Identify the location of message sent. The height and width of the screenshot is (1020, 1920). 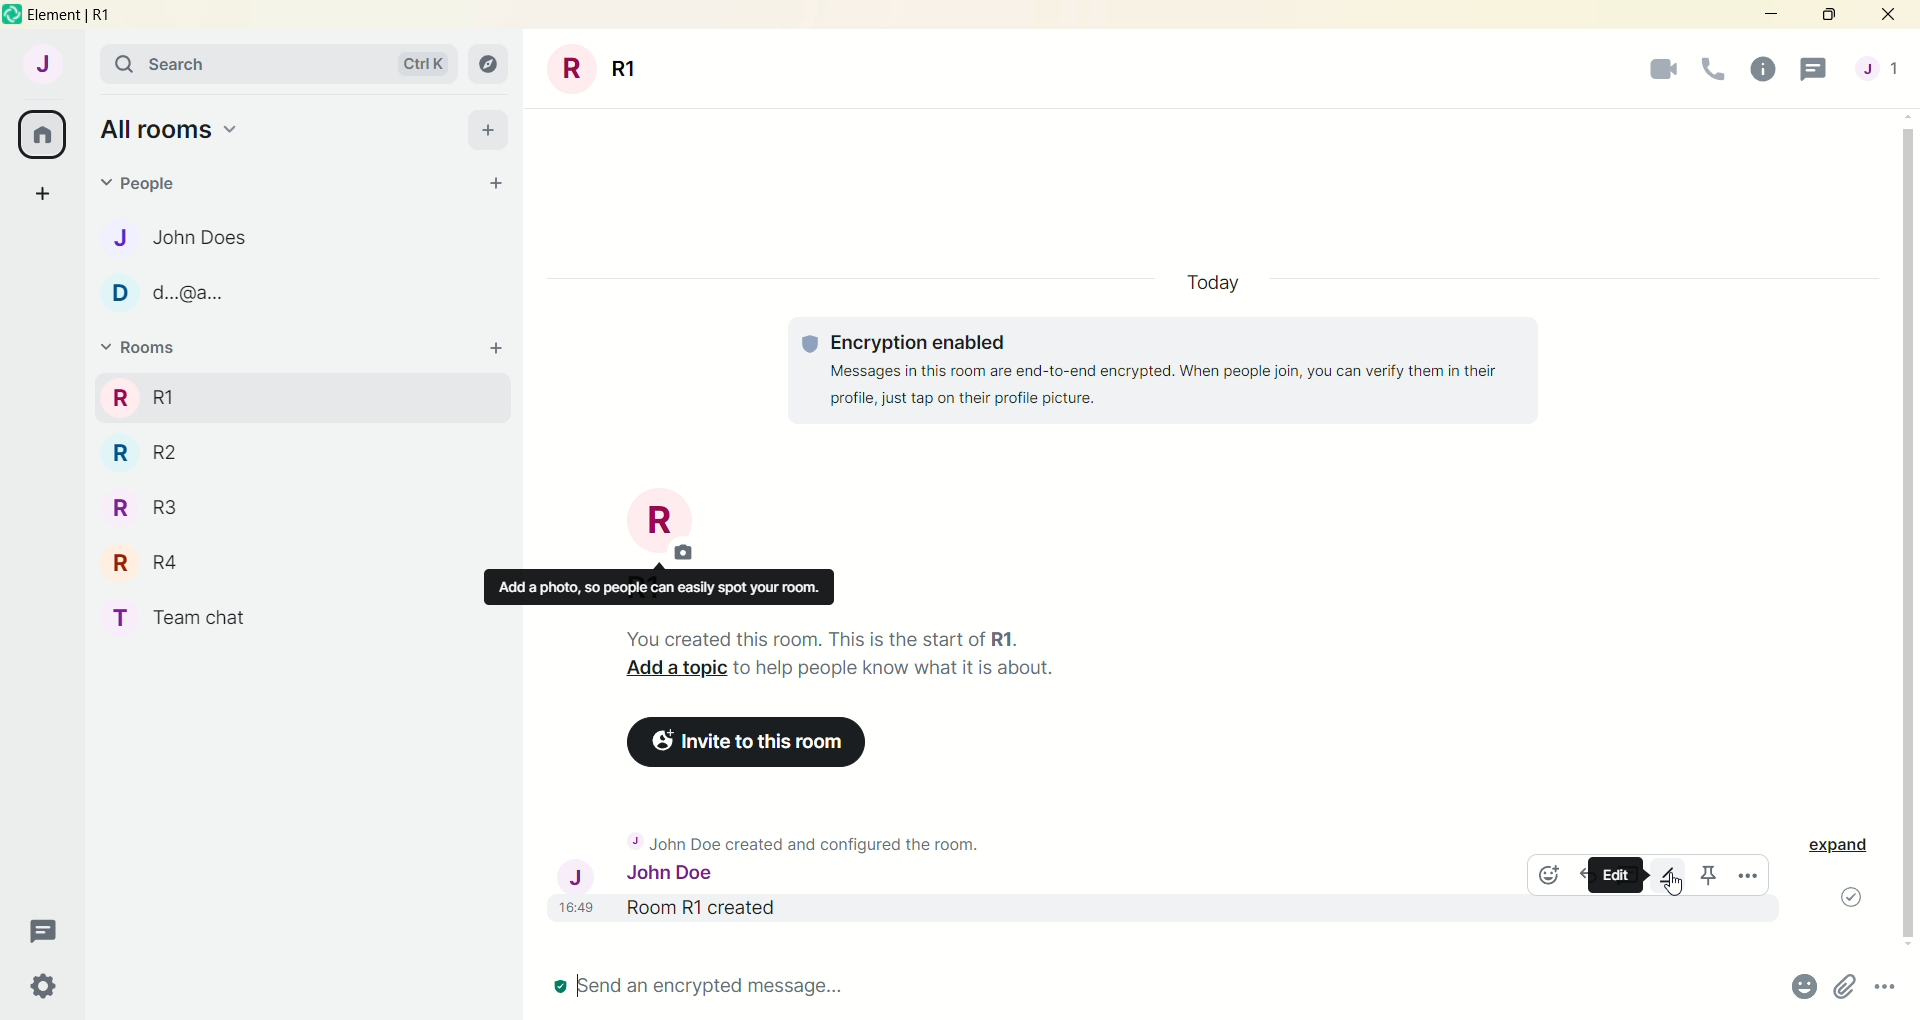
(1839, 898).